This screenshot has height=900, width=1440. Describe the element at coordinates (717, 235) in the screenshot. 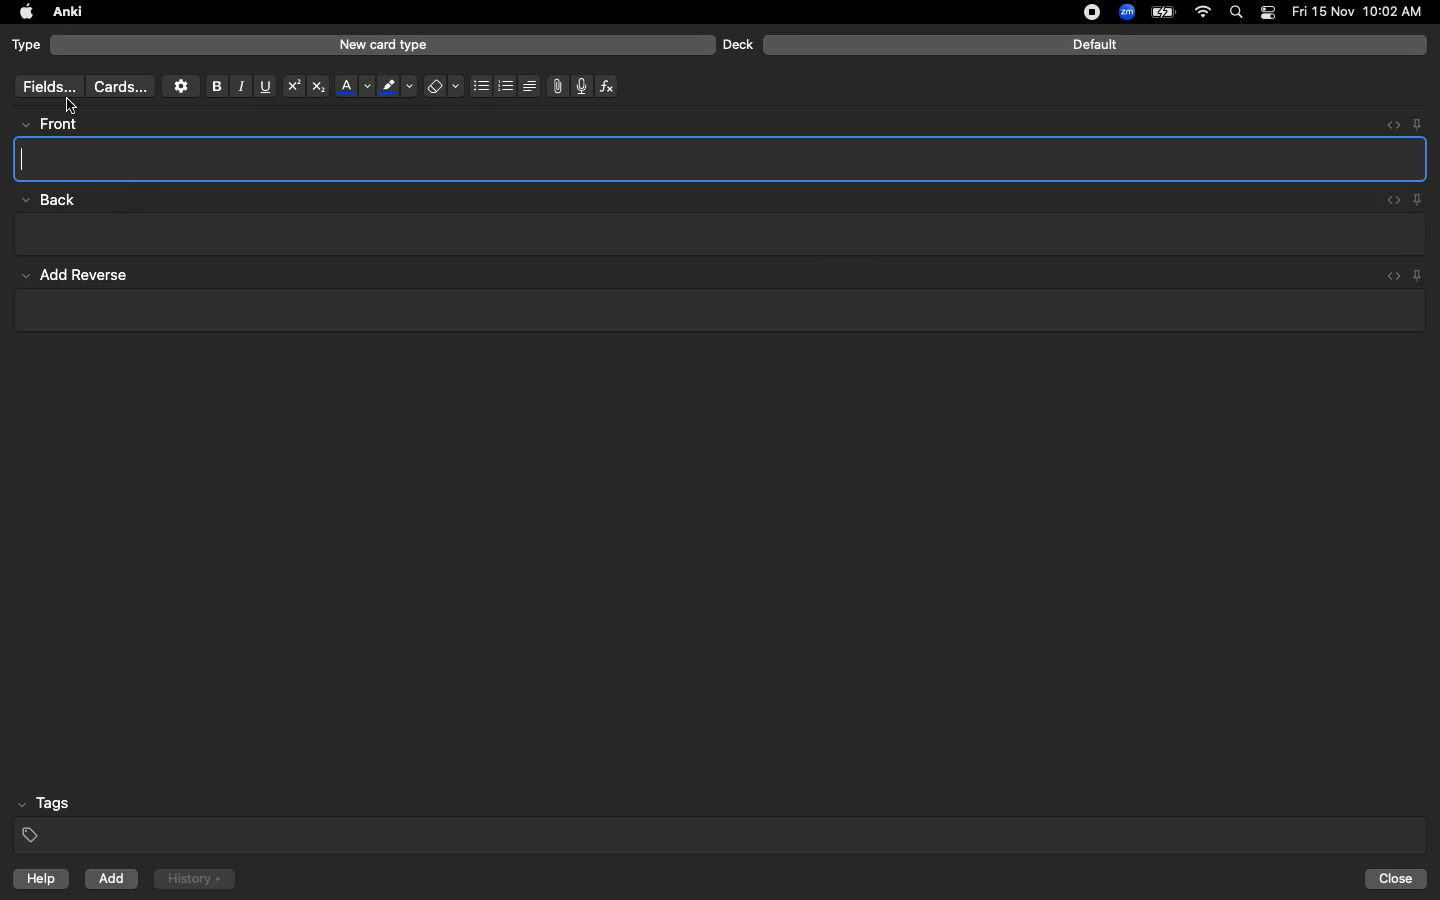

I see `Textbox` at that location.